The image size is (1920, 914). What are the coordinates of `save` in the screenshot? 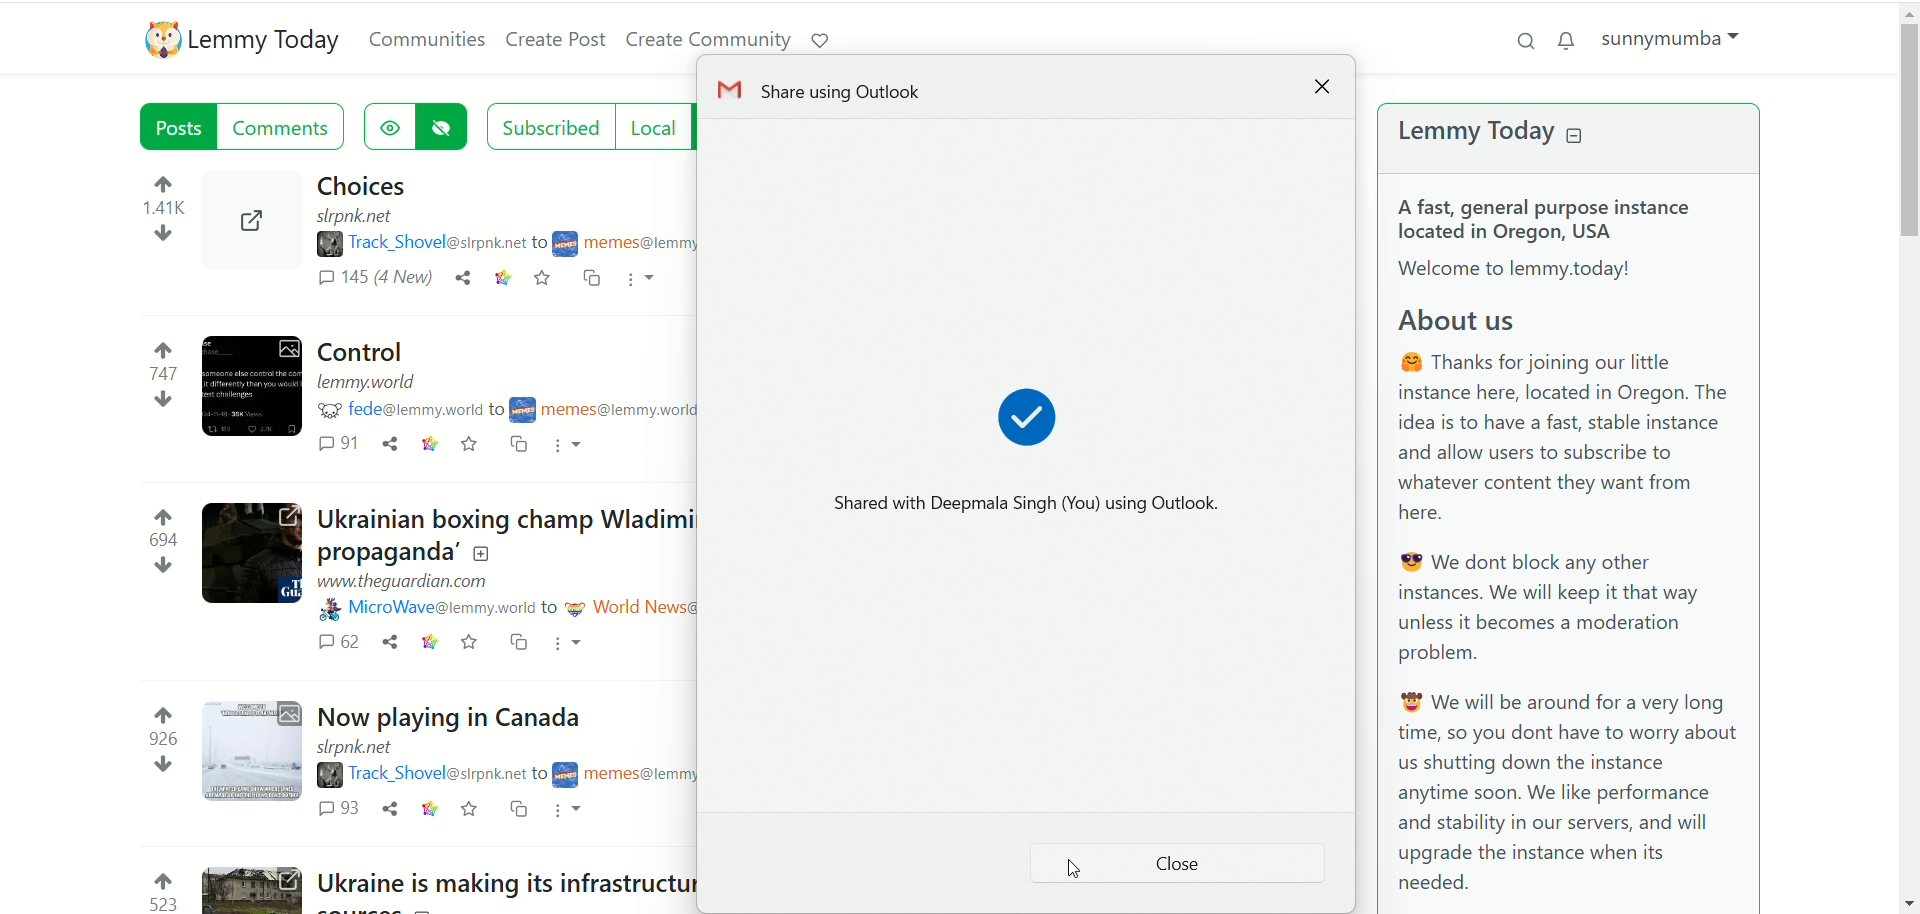 It's located at (468, 643).